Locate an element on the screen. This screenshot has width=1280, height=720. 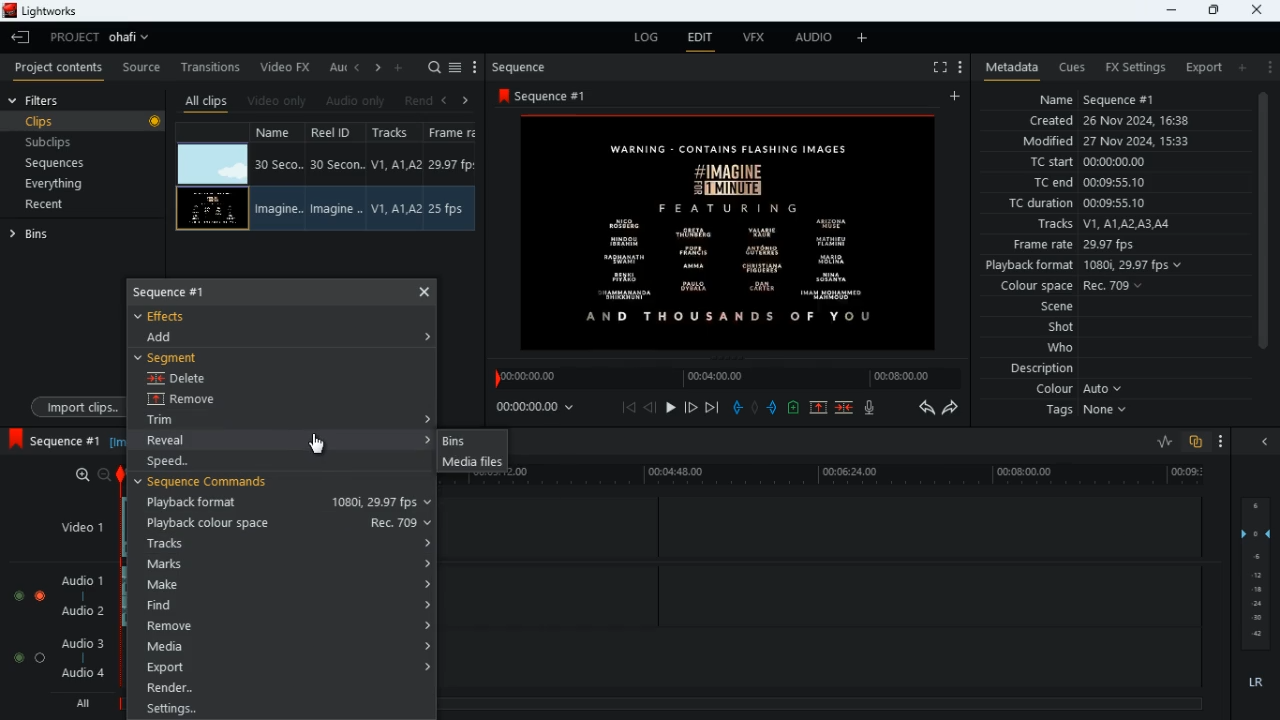
forward is located at coordinates (690, 407).